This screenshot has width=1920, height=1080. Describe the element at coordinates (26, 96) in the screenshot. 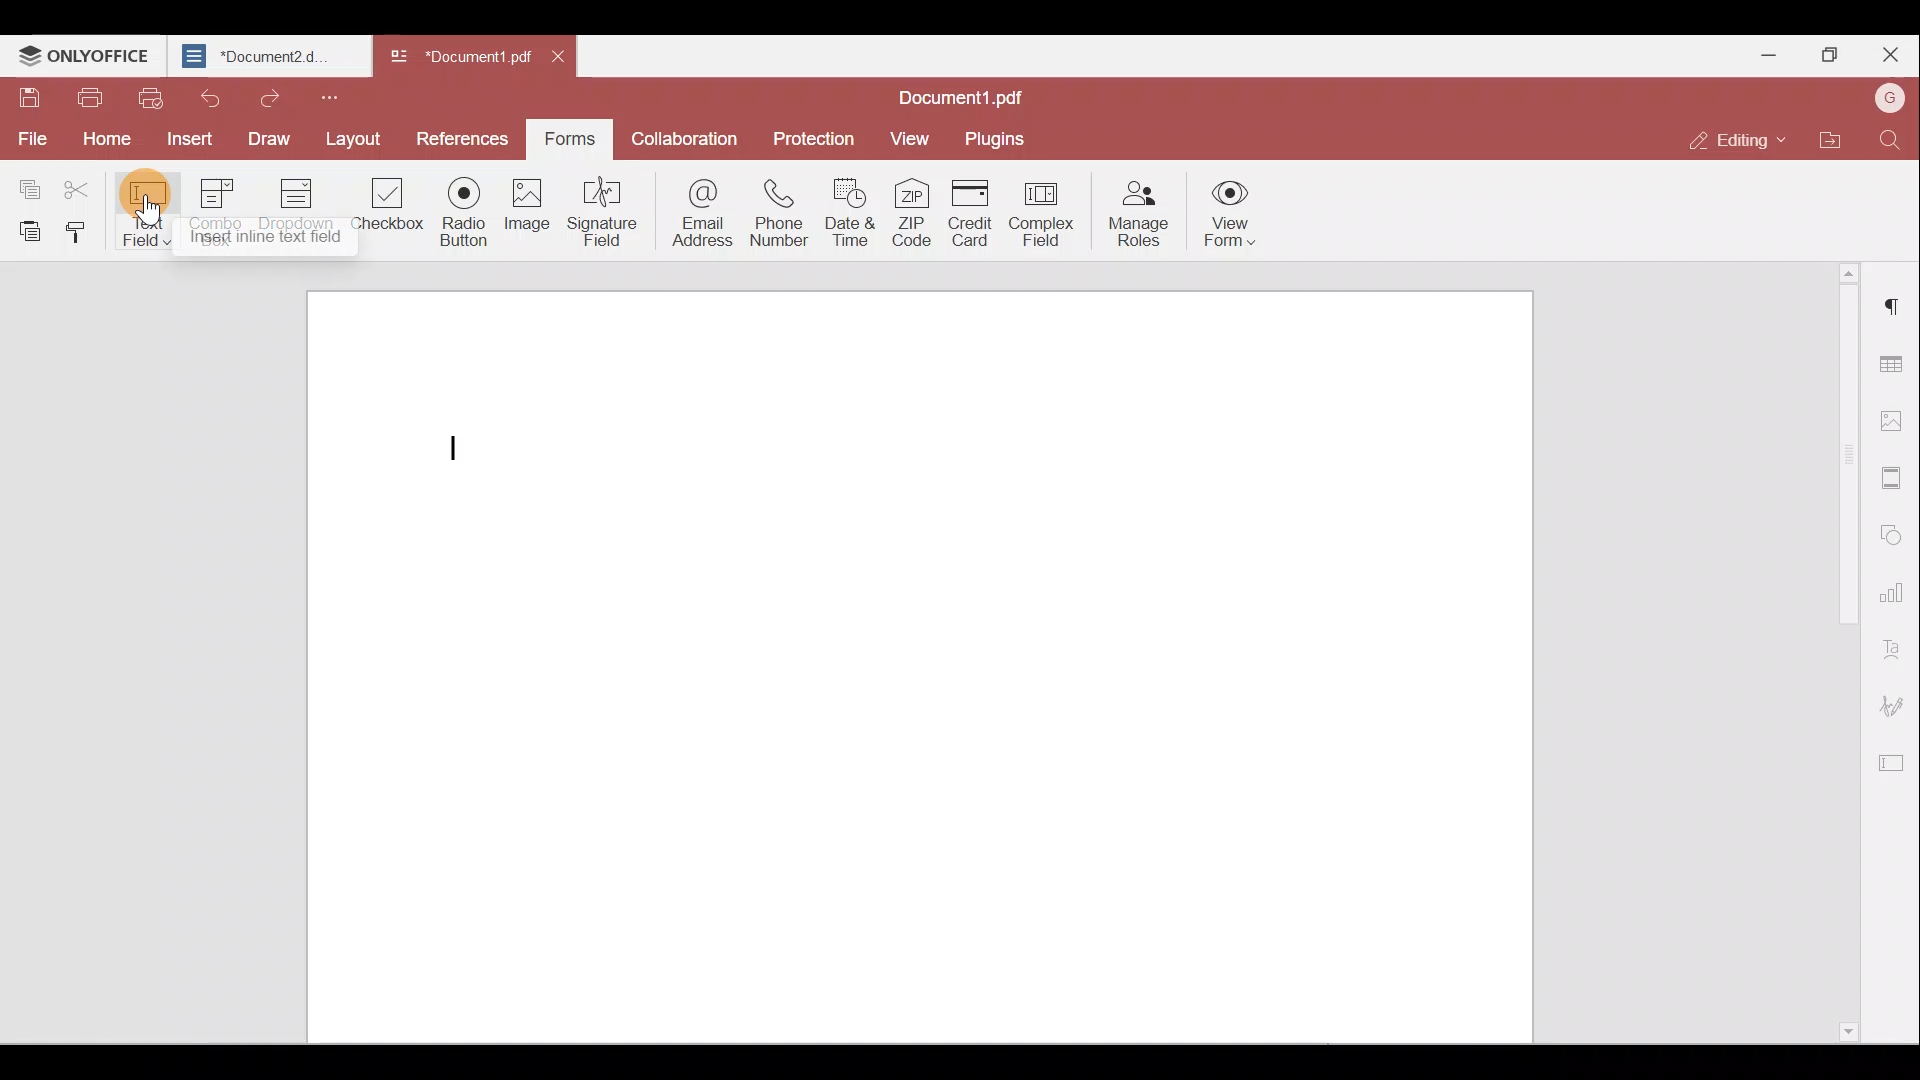

I see `Save` at that location.